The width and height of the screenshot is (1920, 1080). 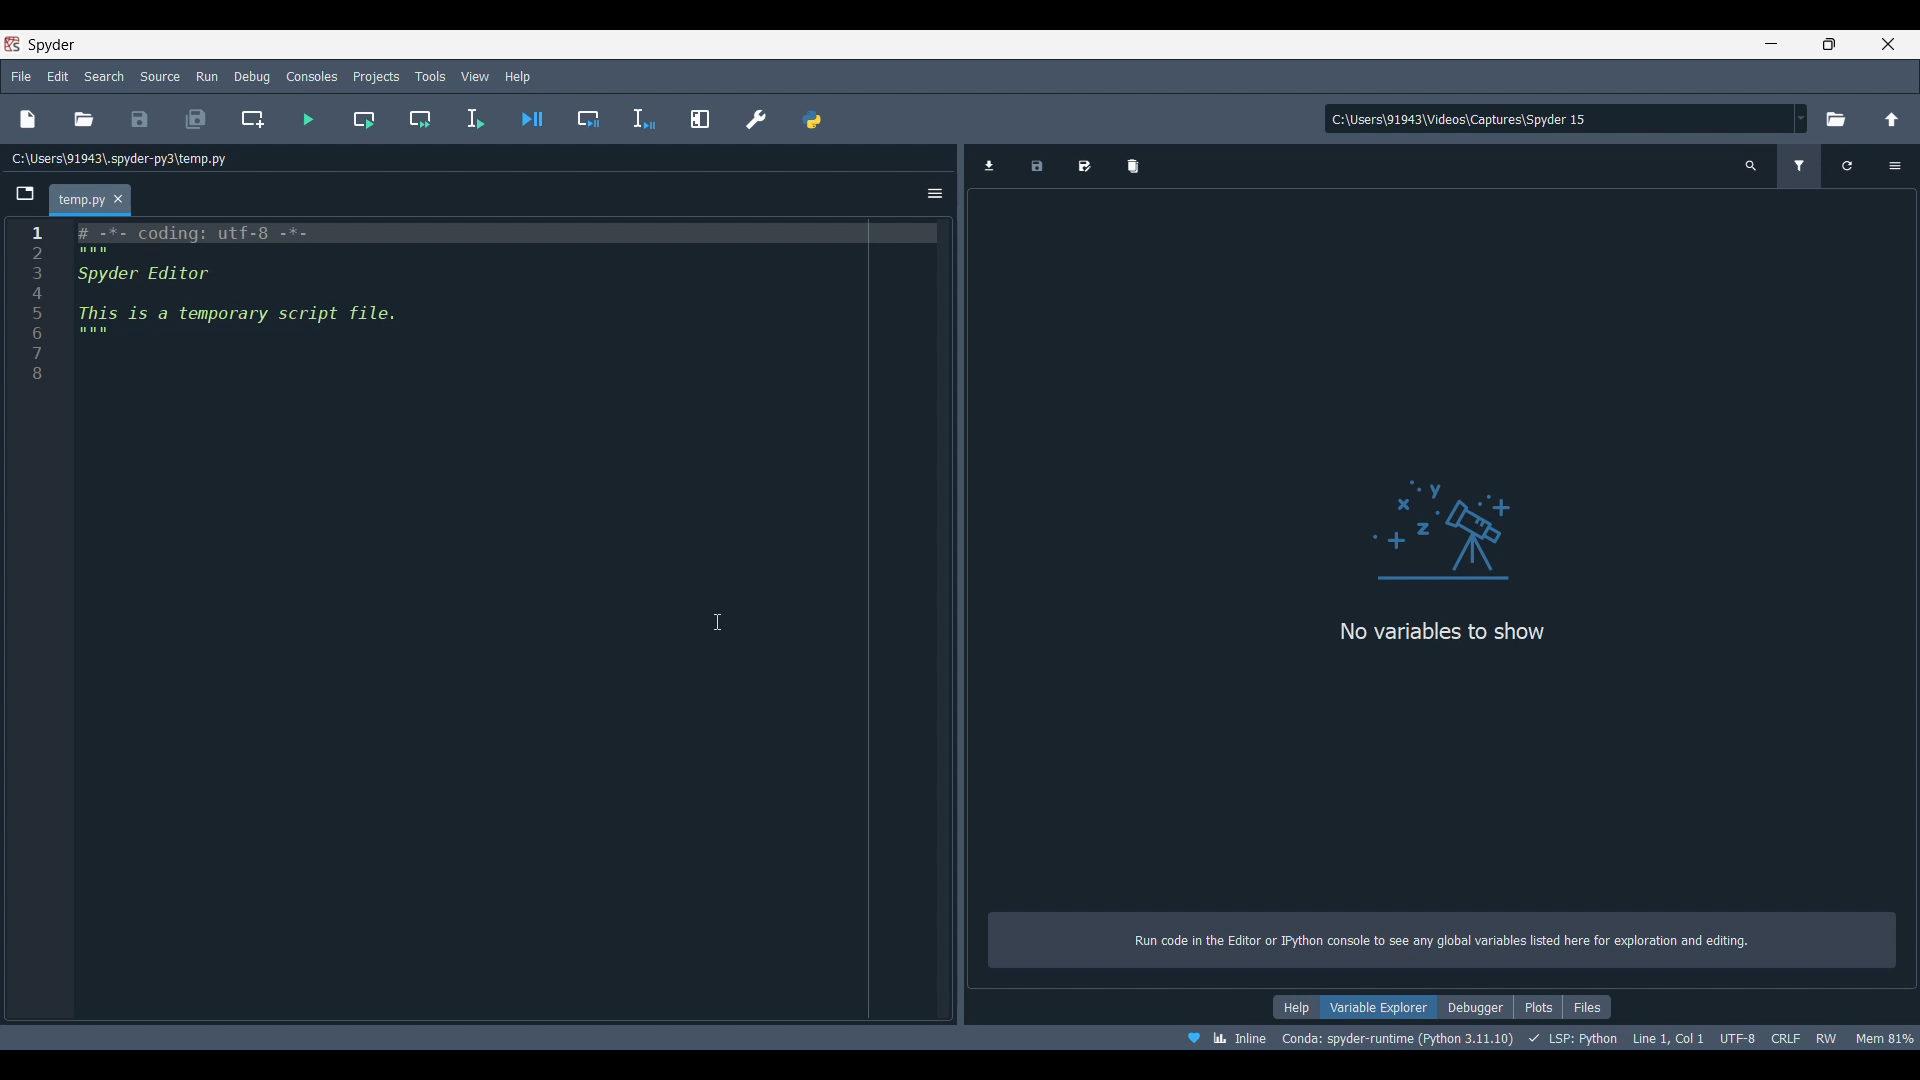 What do you see at coordinates (718, 621) in the screenshot?
I see `Cursor` at bounding box center [718, 621].